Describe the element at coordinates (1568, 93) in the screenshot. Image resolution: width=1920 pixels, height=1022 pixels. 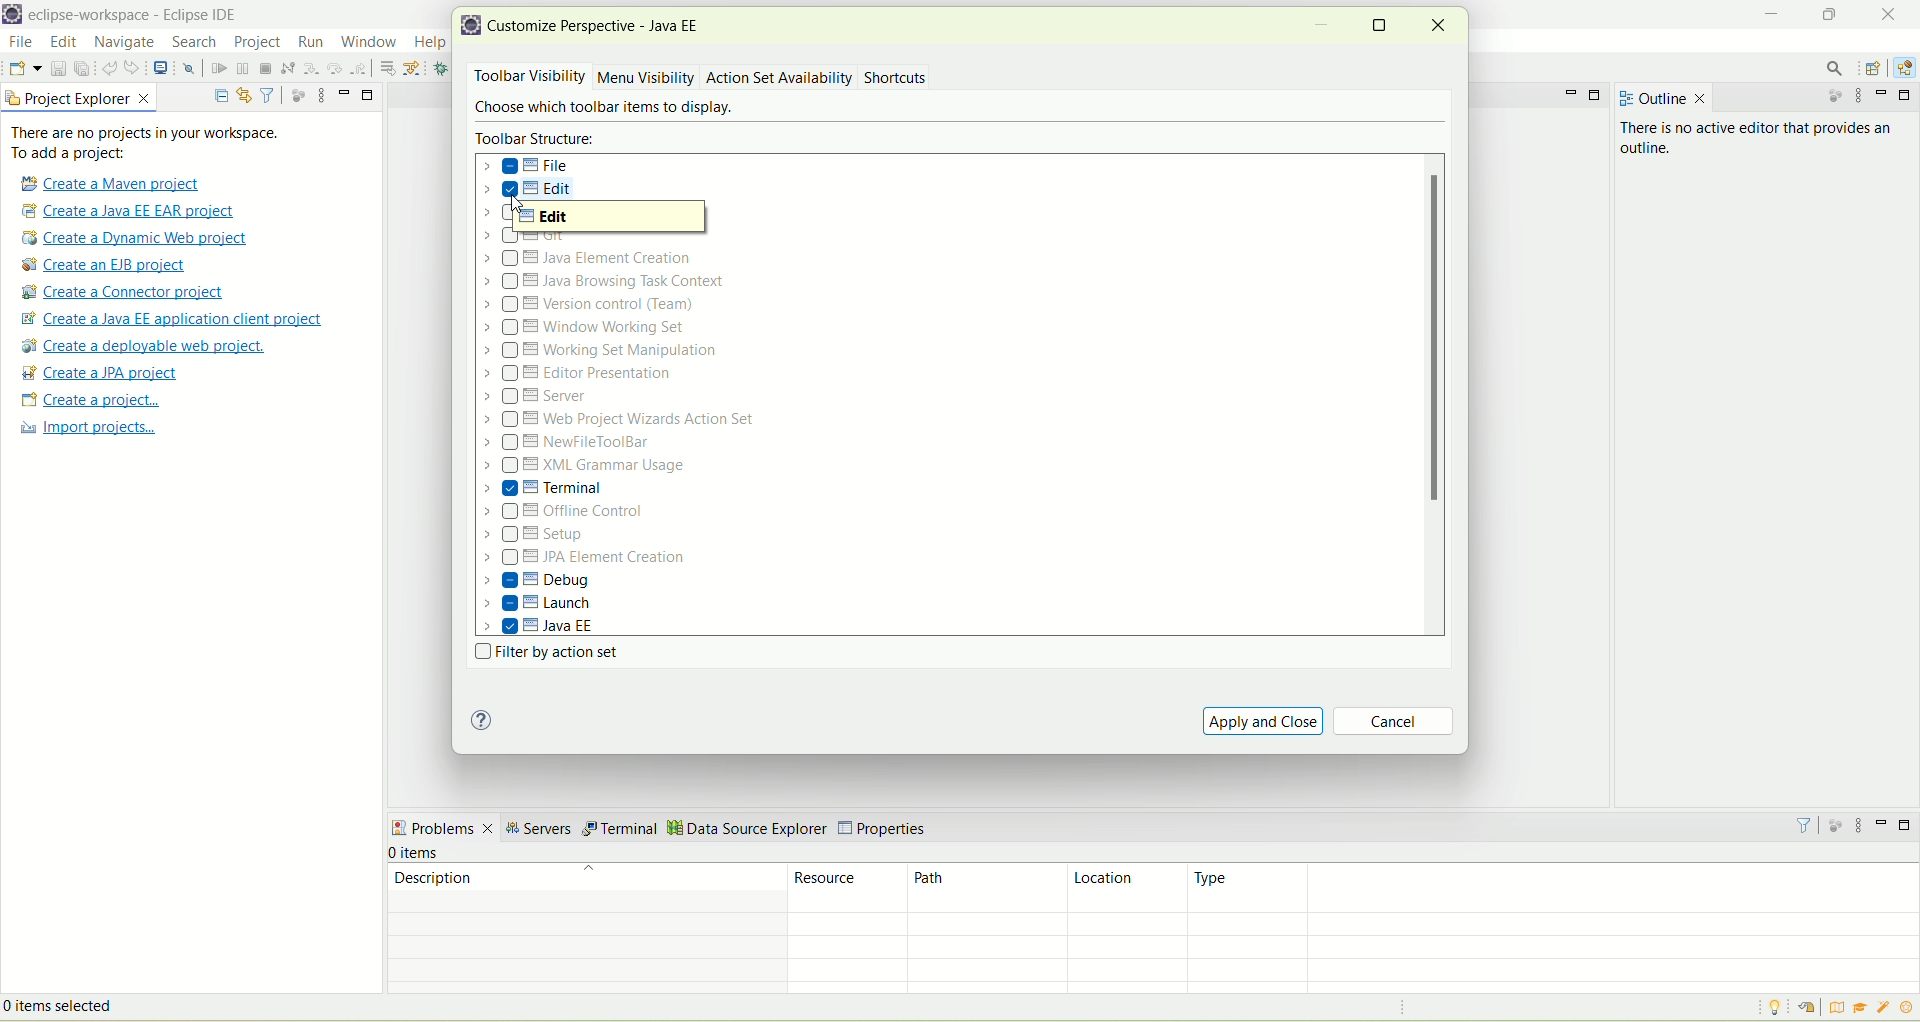
I see `minimize` at that location.